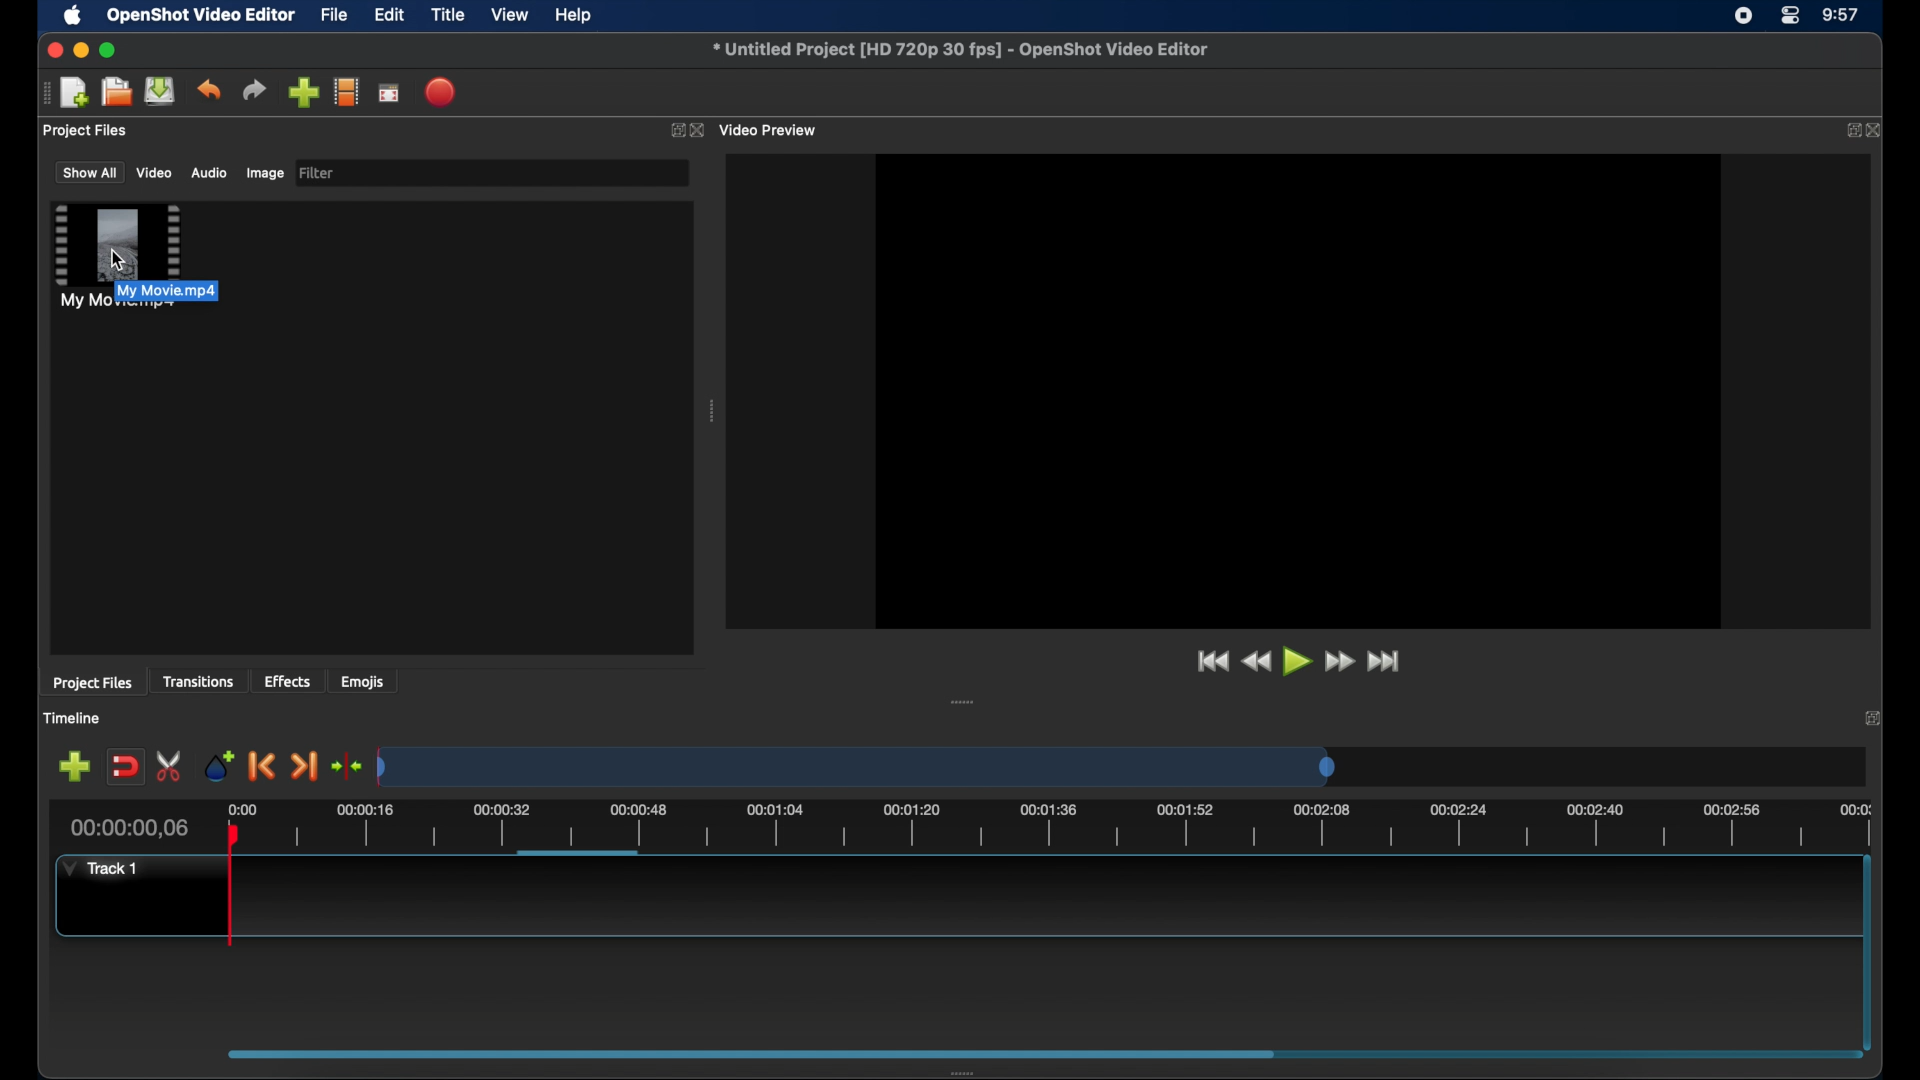 The width and height of the screenshot is (1920, 1080). Describe the element at coordinates (108, 50) in the screenshot. I see `maximize` at that location.